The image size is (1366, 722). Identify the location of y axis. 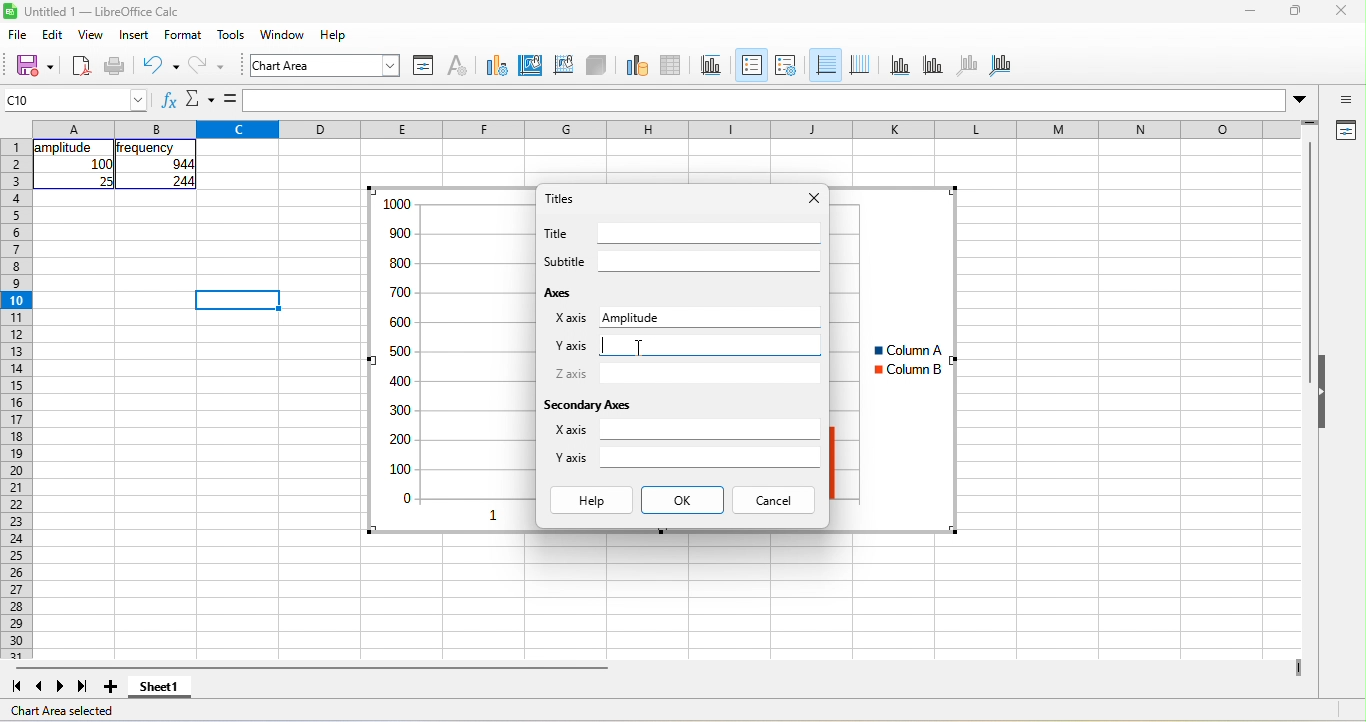
(933, 66).